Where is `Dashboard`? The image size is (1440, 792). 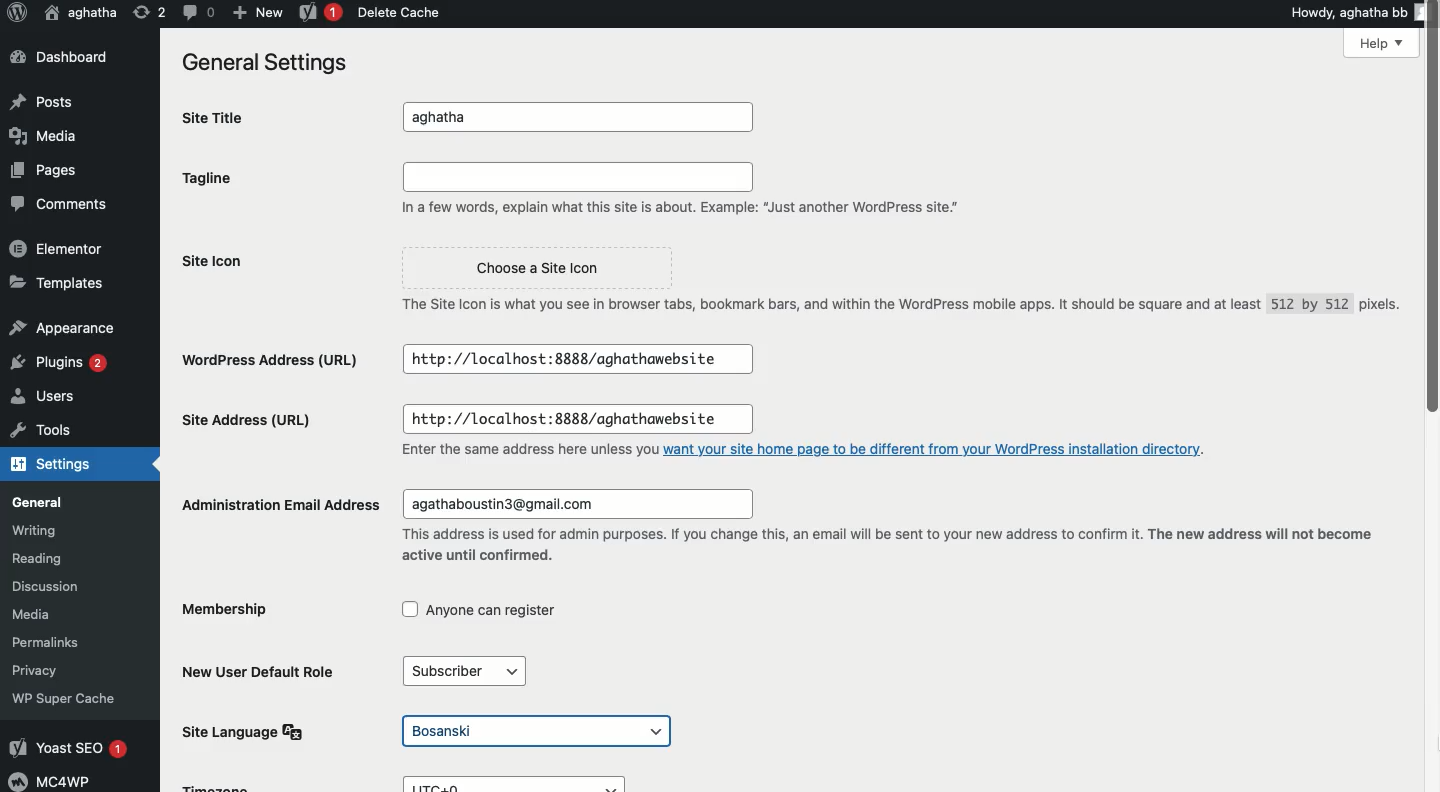 Dashboard is located at coordinates (57, 56).